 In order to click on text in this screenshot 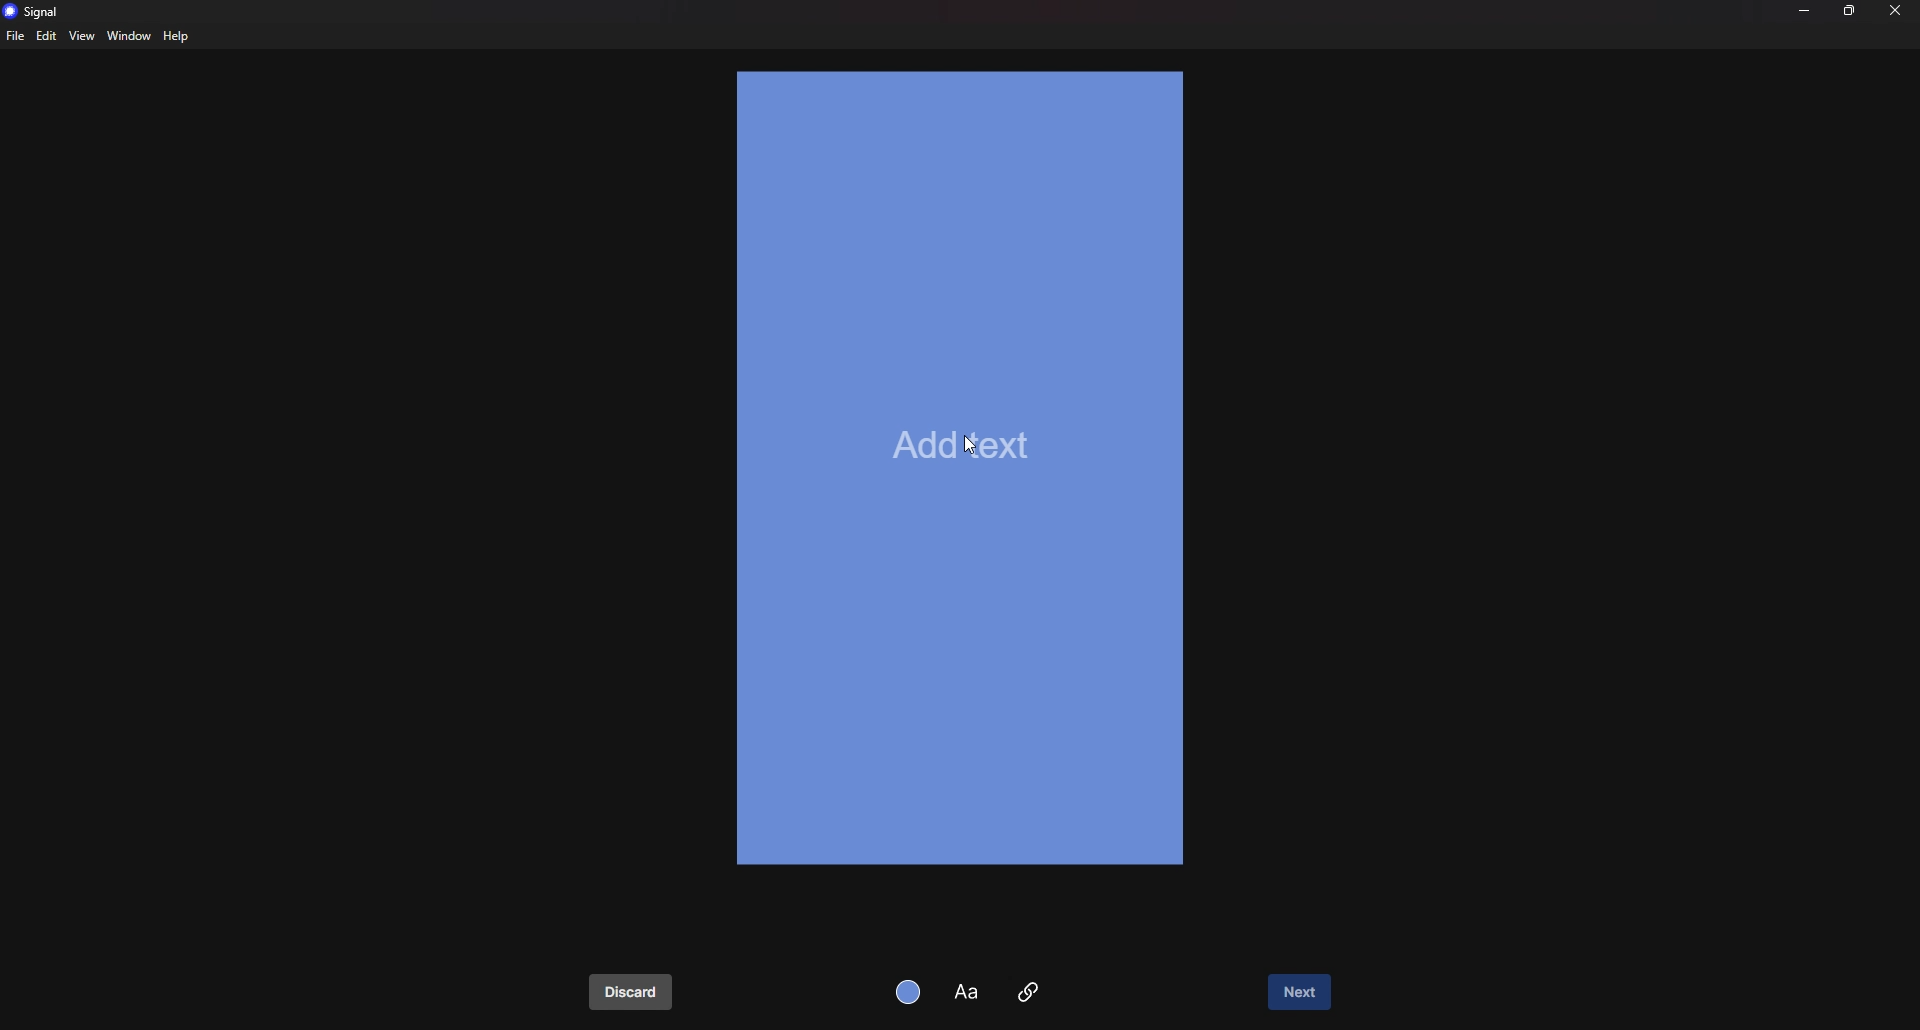, I will do `click(967, 990)`.